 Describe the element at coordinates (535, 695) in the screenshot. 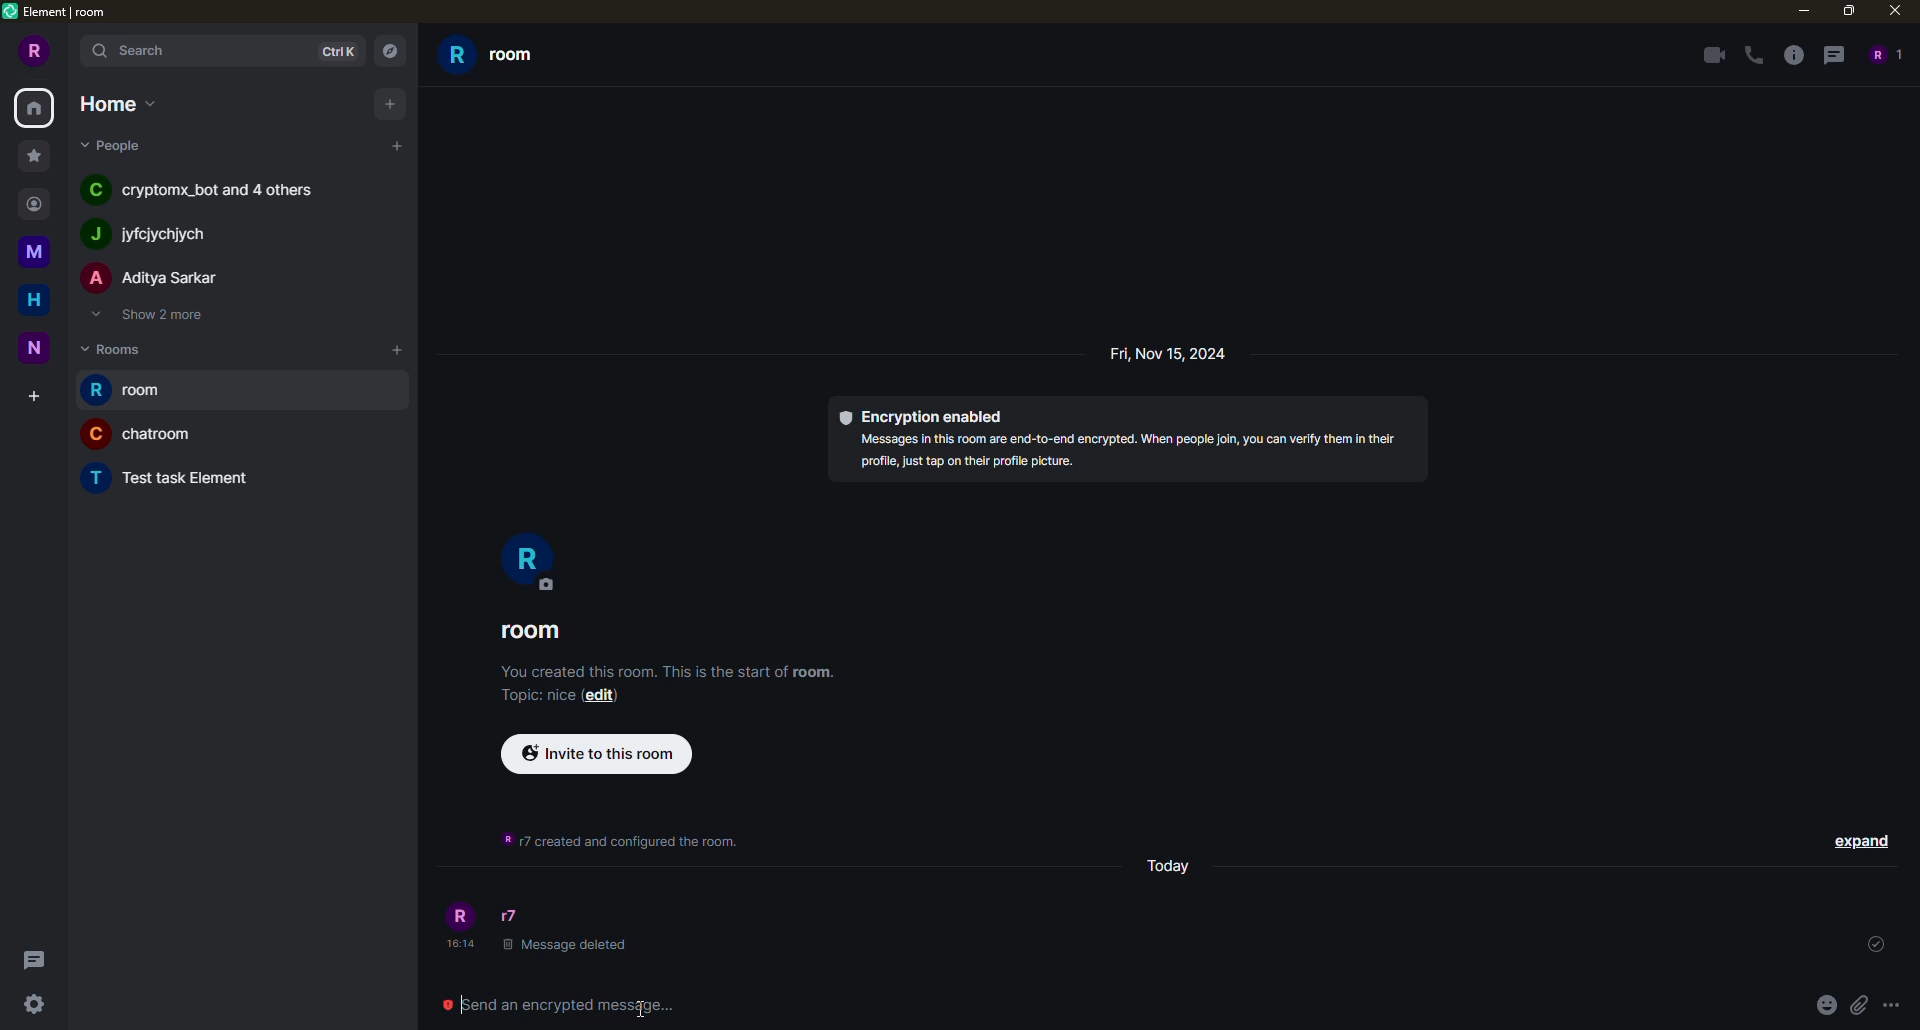

I see `topic` at that location.